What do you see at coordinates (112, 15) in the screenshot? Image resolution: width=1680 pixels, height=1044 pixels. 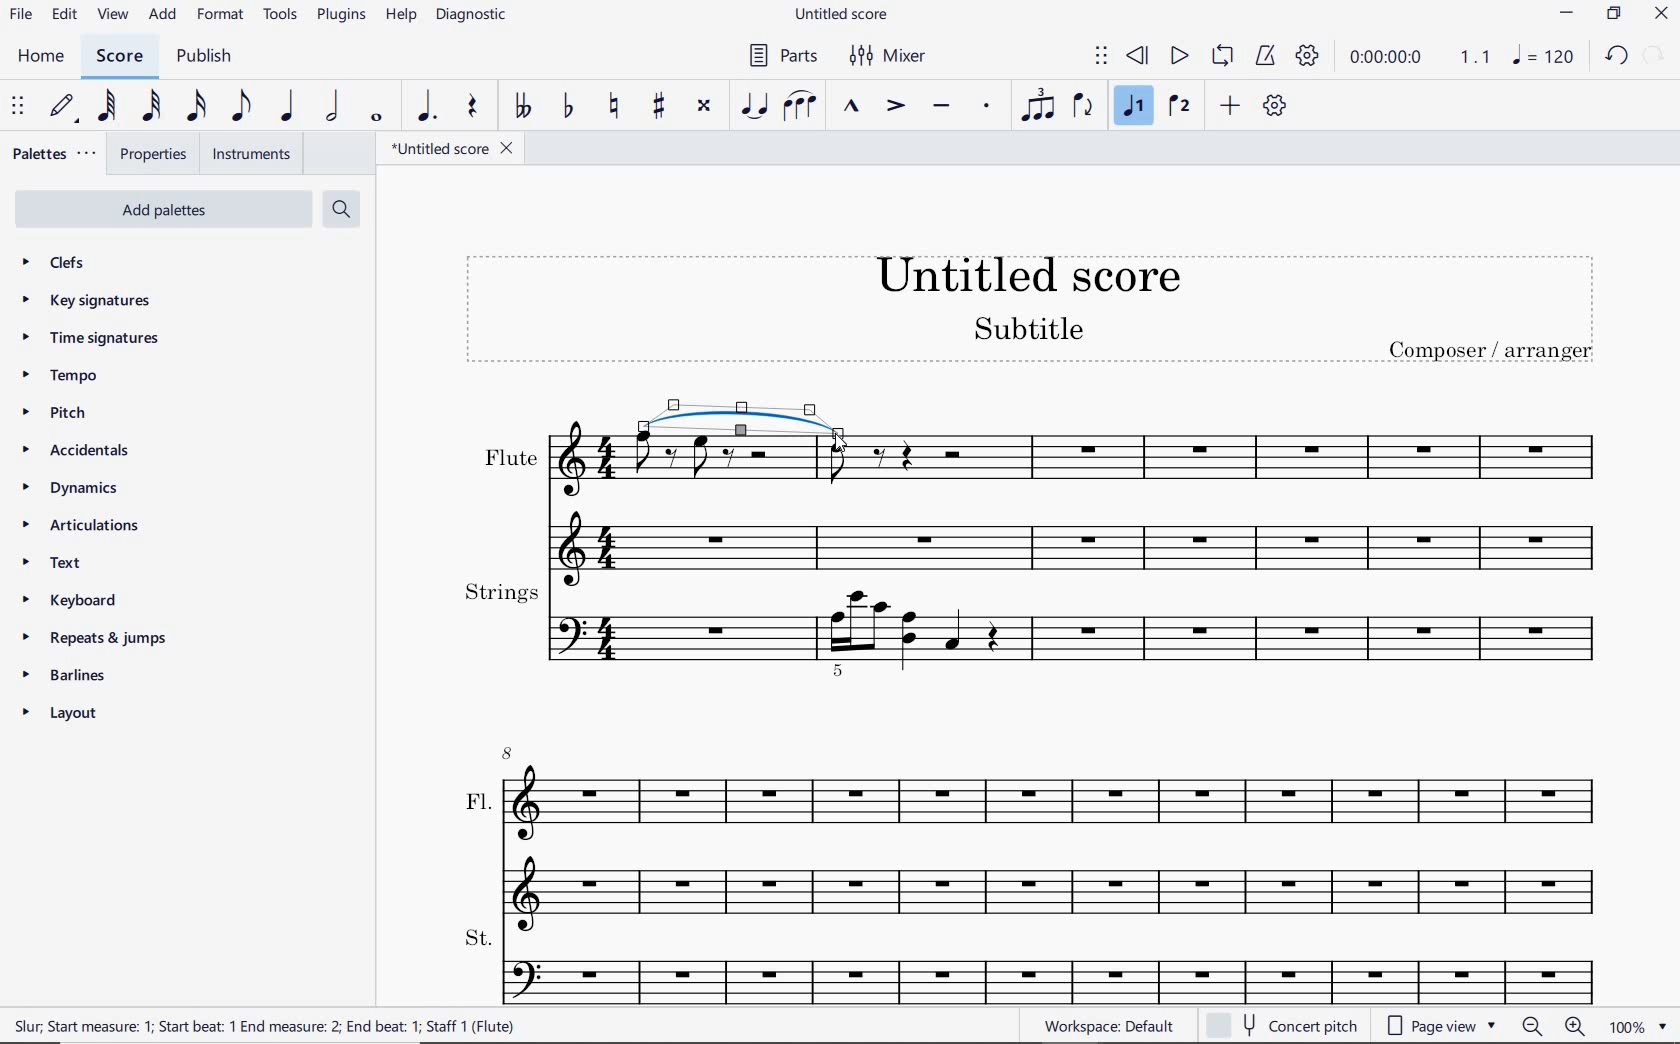 I see `view` at bounding box center [112, 15].